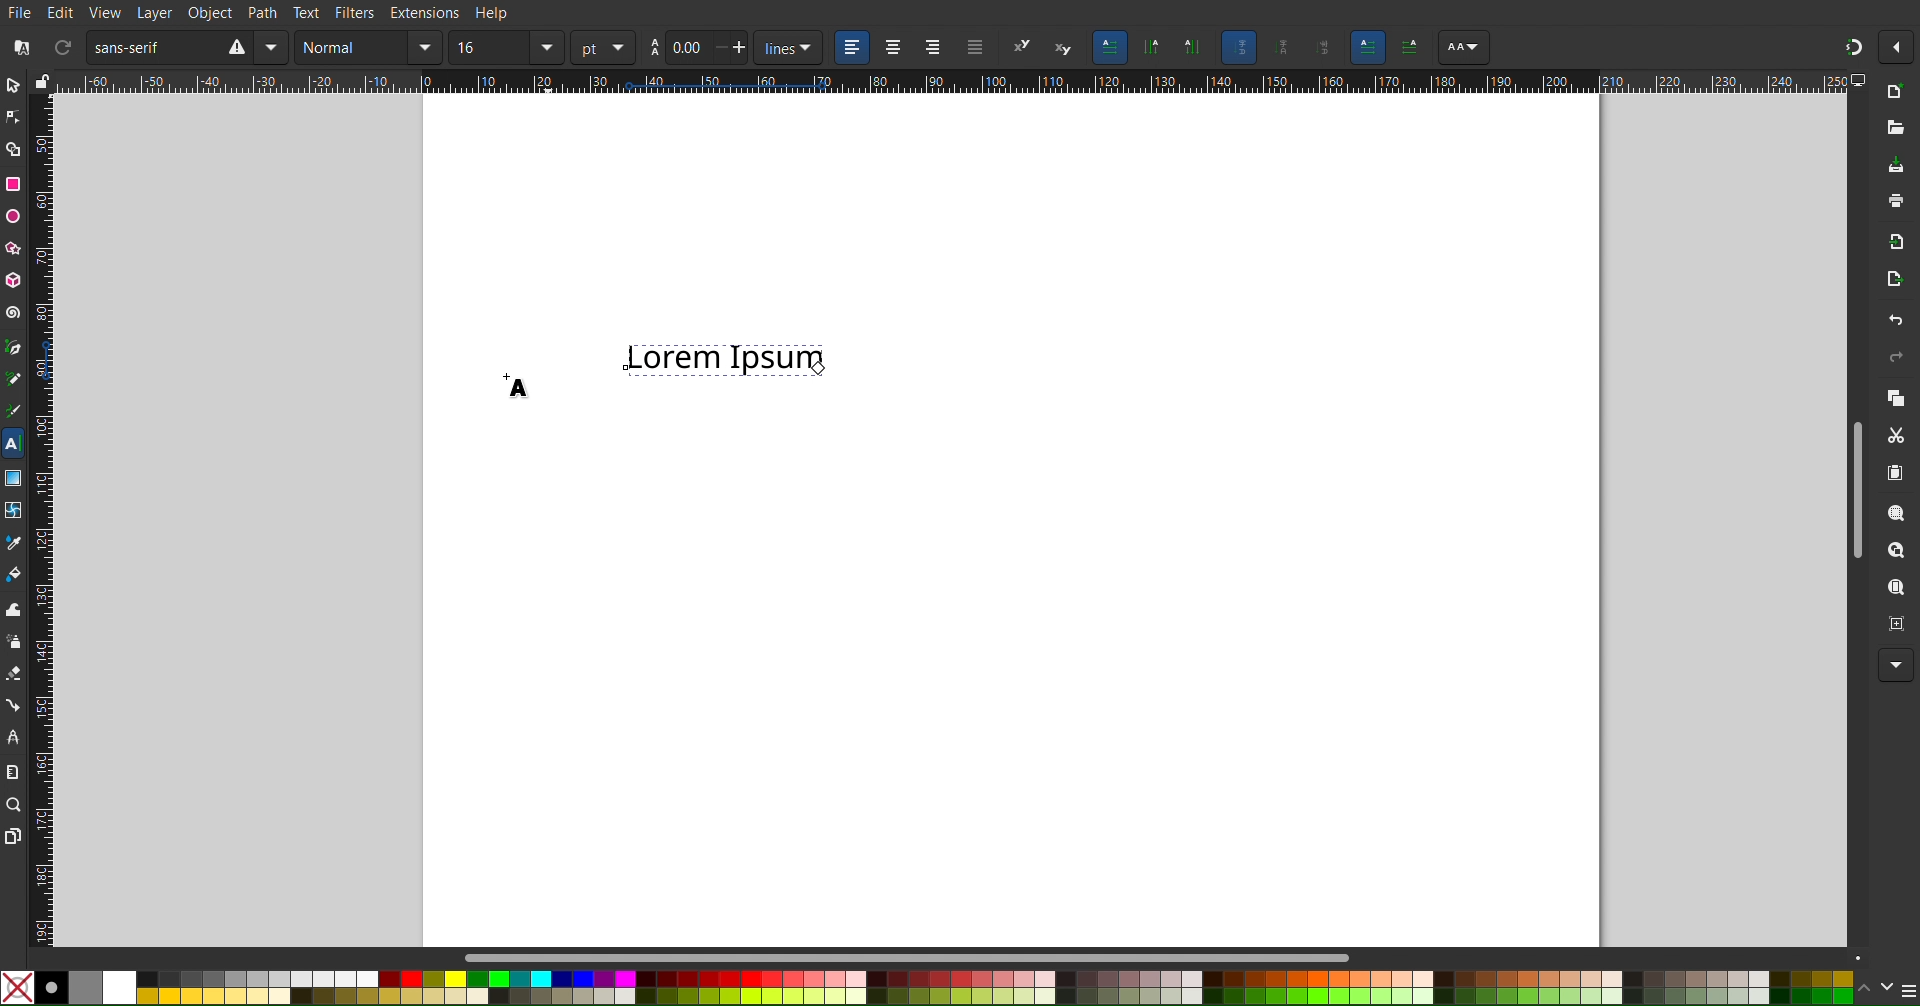 The width and height of the screenshot is (1920, 1006). What do you see at coordinates (546, 47) in the screenshot?
I see `size menu` at bounding box center [546, 47].